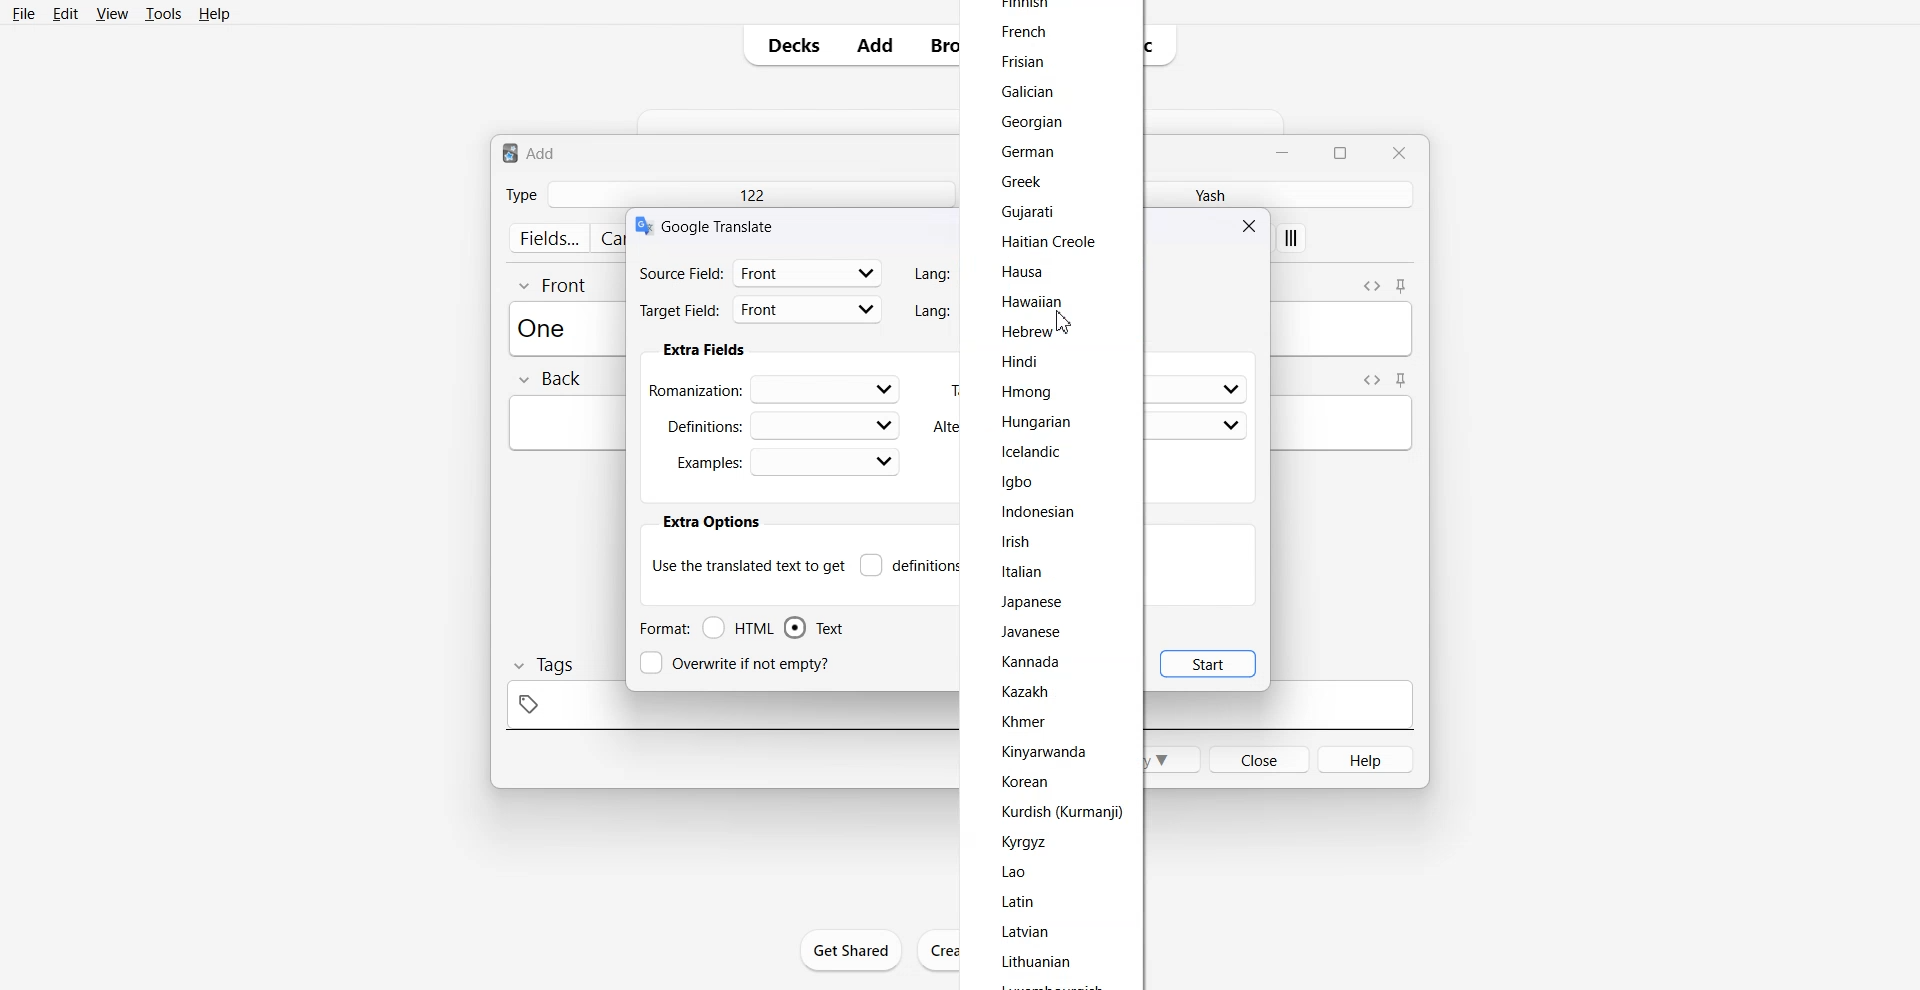 This screenshot has width=1920, height=990. I want to click on Lithuanian, so click(1038, 962).